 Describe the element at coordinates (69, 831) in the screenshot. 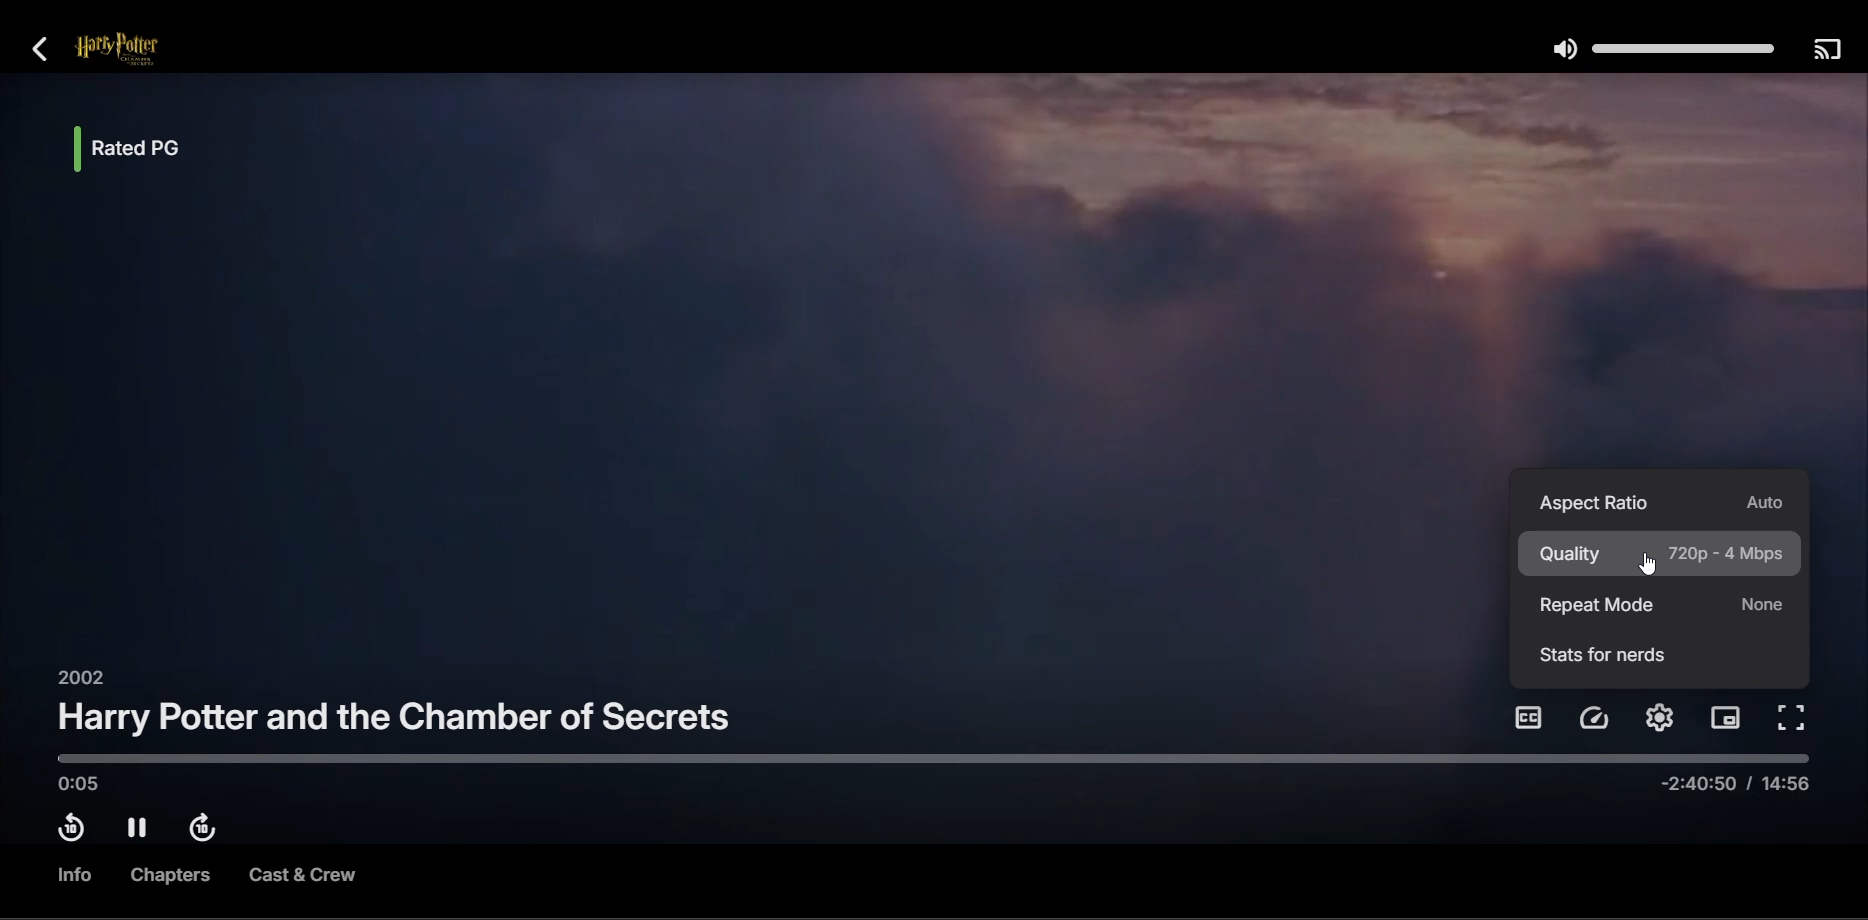

I see `Rewind` at that location.